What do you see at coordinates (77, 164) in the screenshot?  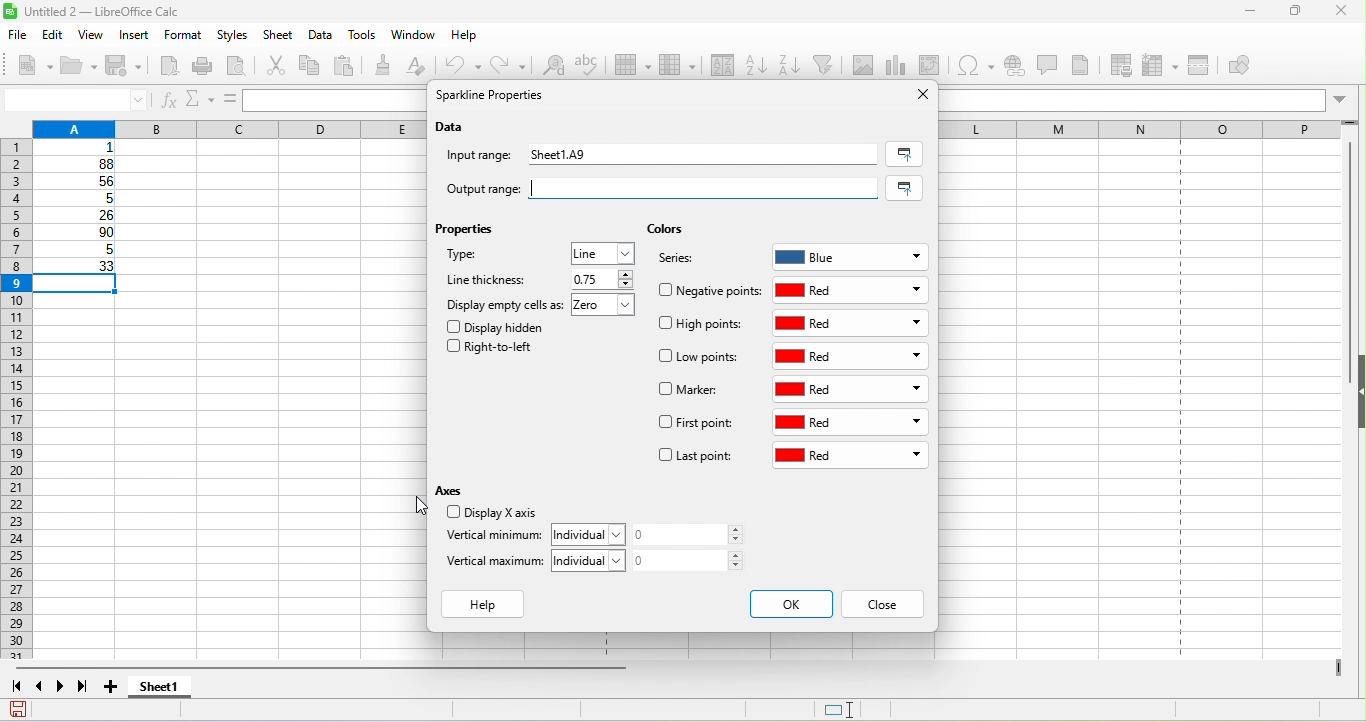 I see `88` at bounding box center [77, 164].